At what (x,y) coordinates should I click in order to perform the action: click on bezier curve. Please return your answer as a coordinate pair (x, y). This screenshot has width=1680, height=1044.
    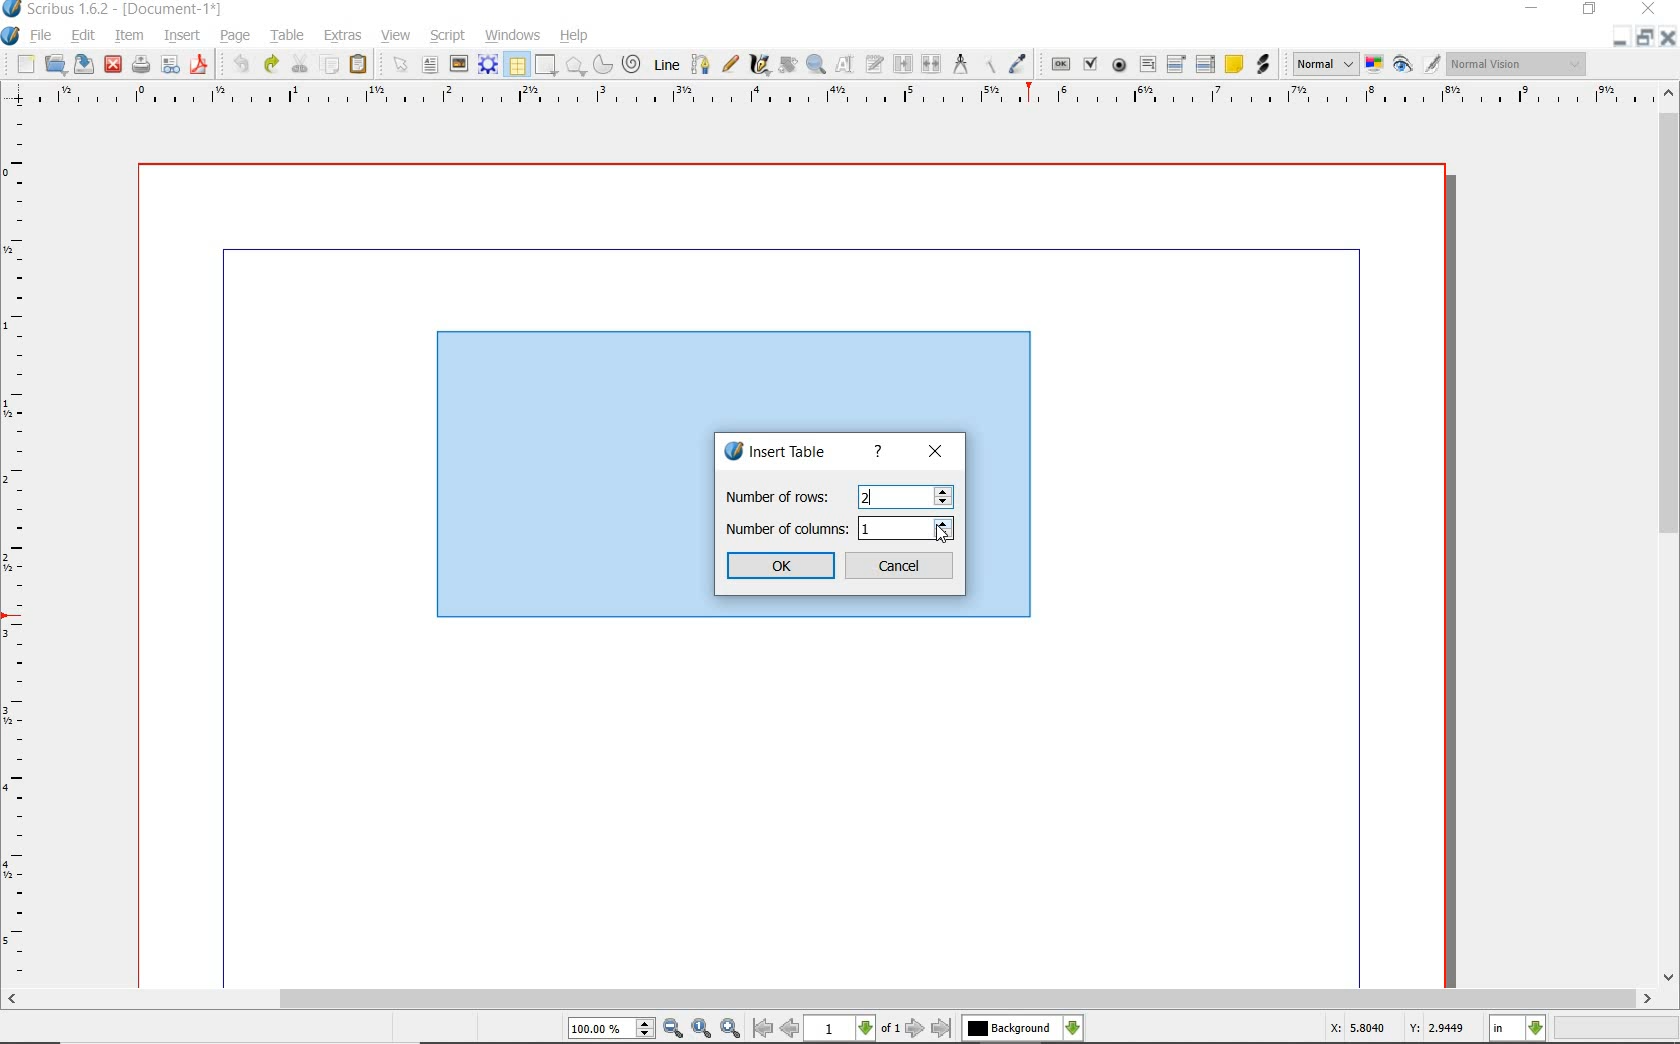
    Looking at the image, I should click on (700, 64).